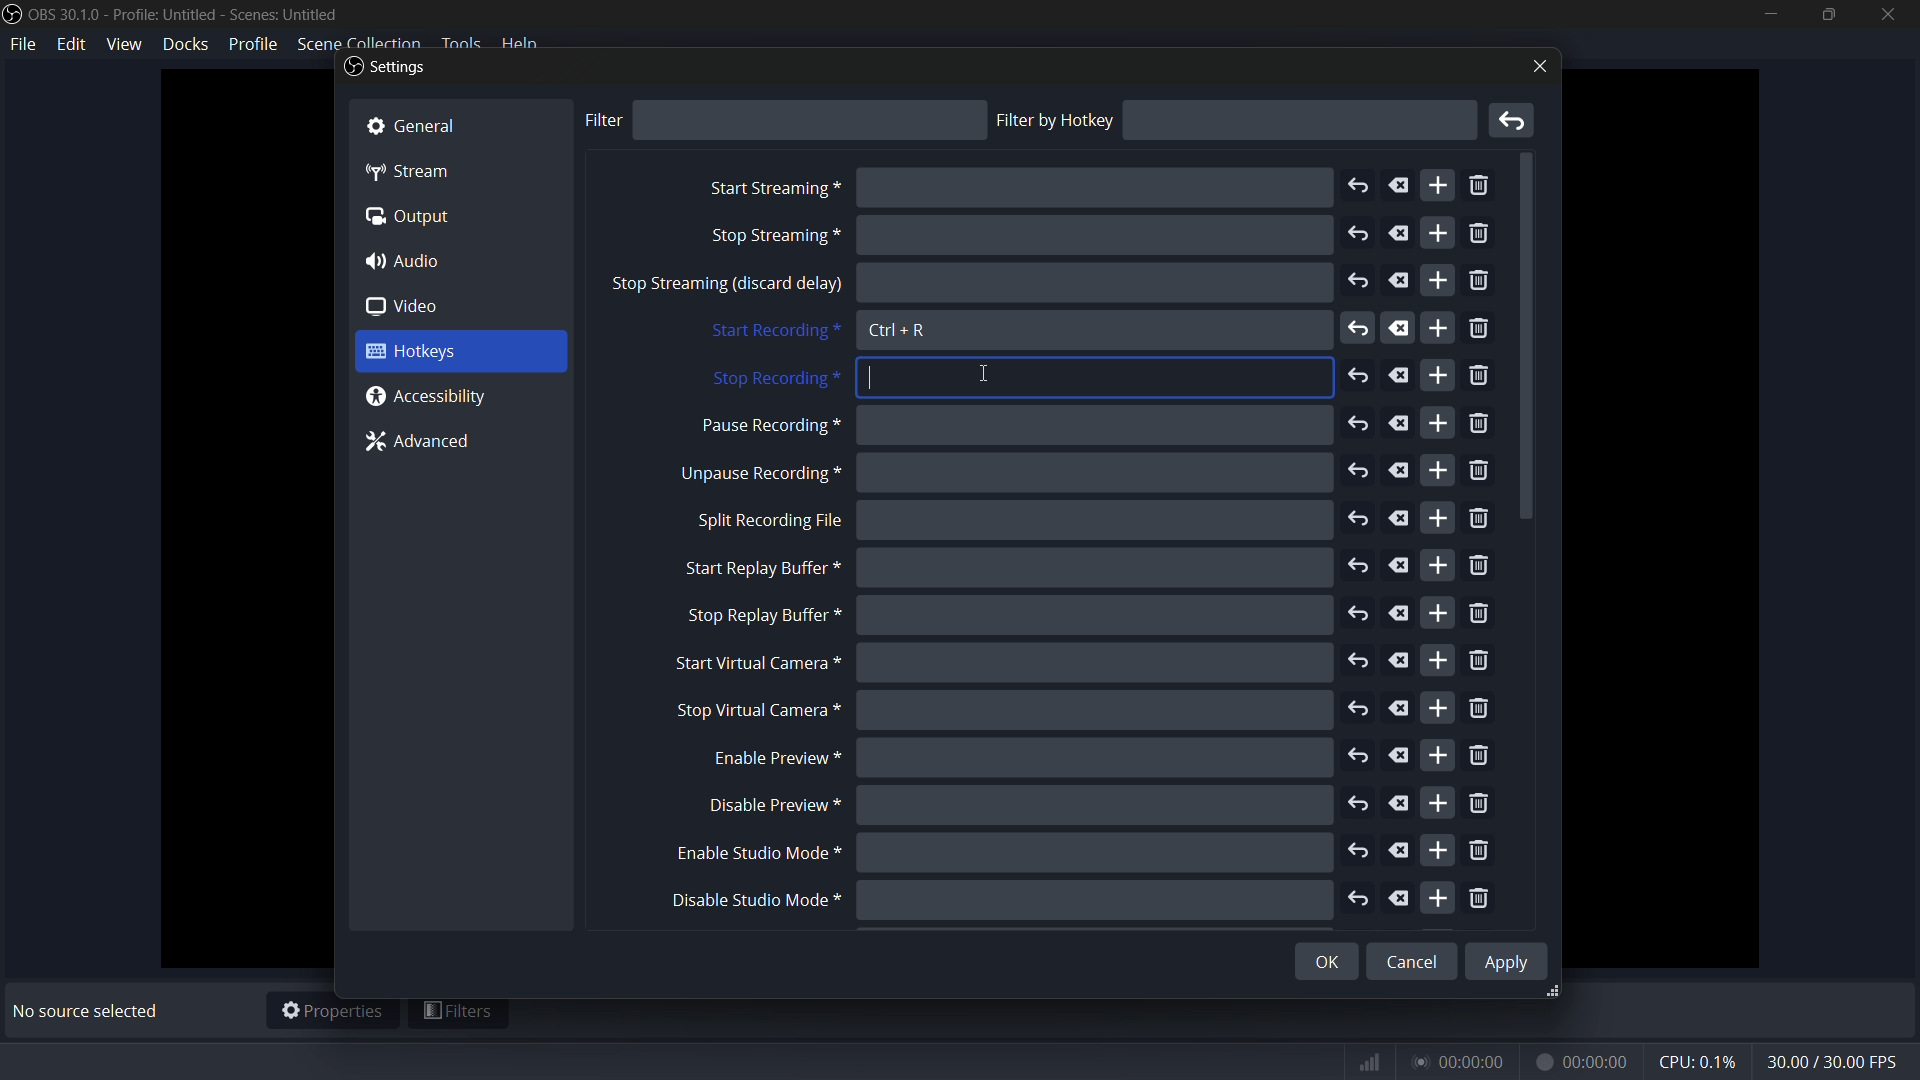 The image size is (1920, 1080). Describe the element at coordinates (1359, 661) in the screenshot. I see `undo` at that location.